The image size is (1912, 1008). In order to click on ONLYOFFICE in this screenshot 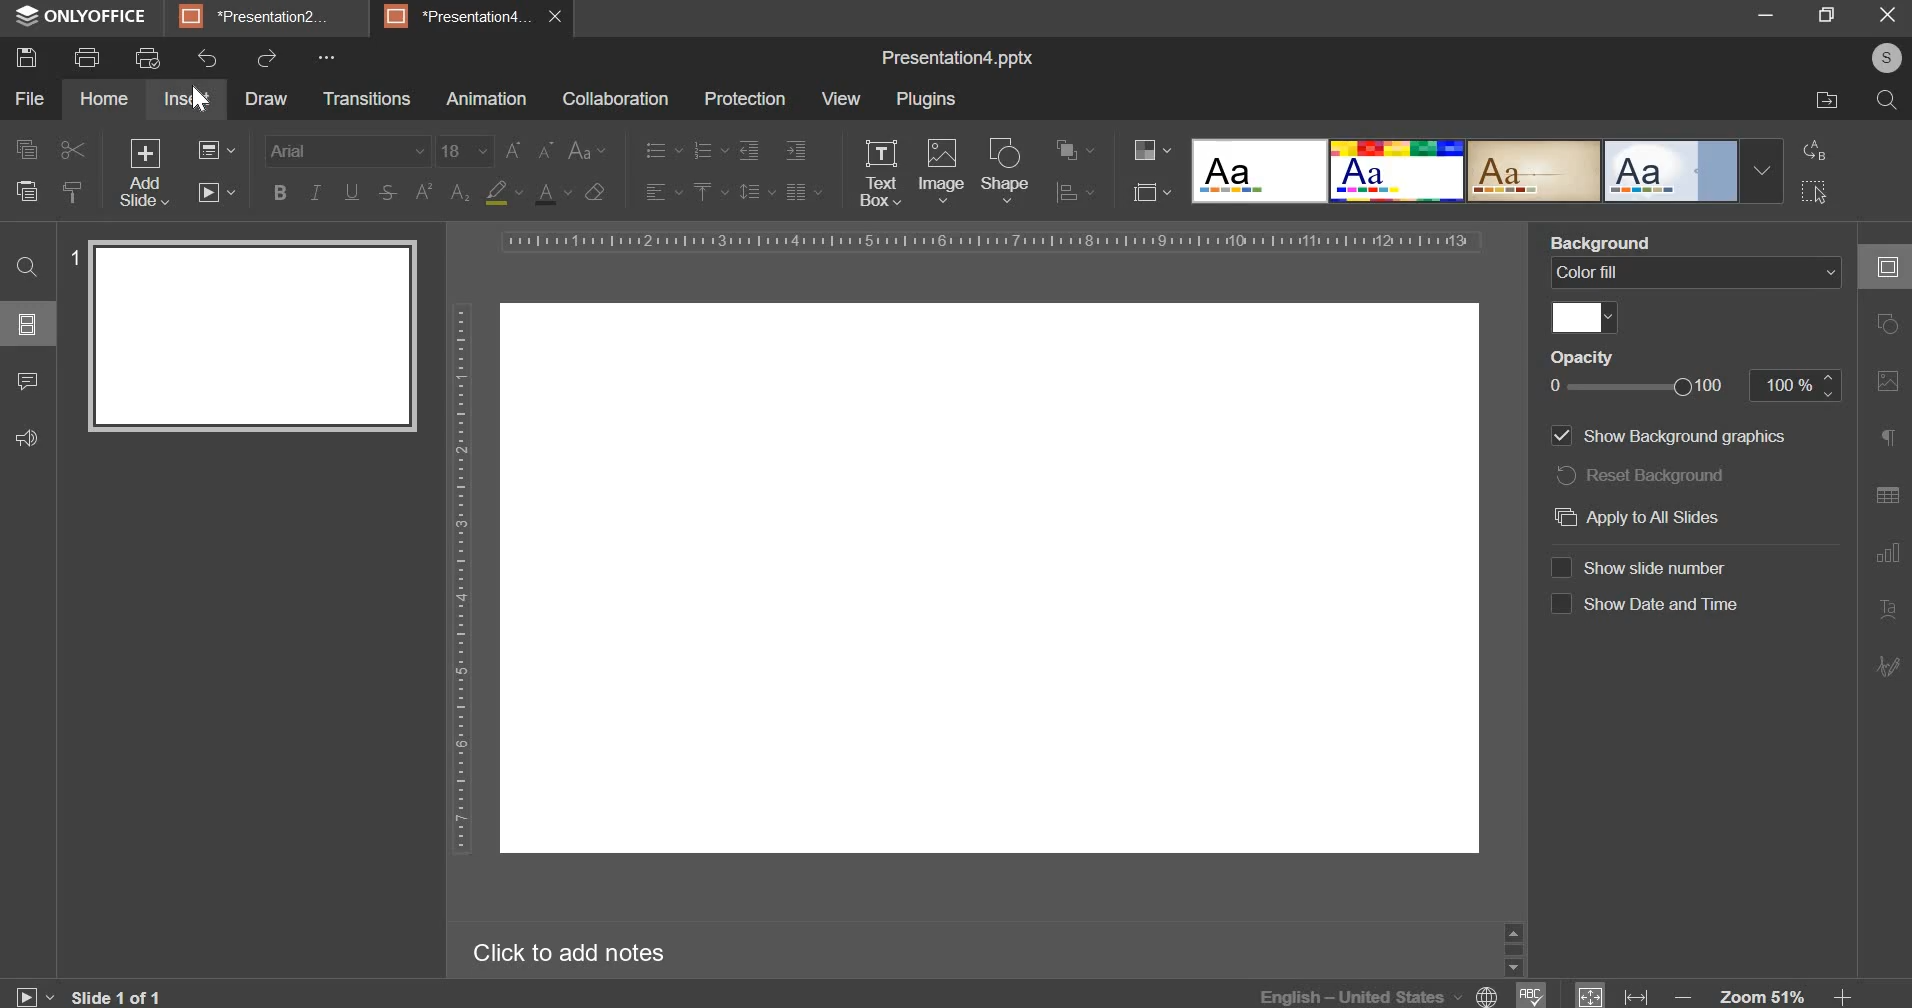, I will do `click(80, 18)`.